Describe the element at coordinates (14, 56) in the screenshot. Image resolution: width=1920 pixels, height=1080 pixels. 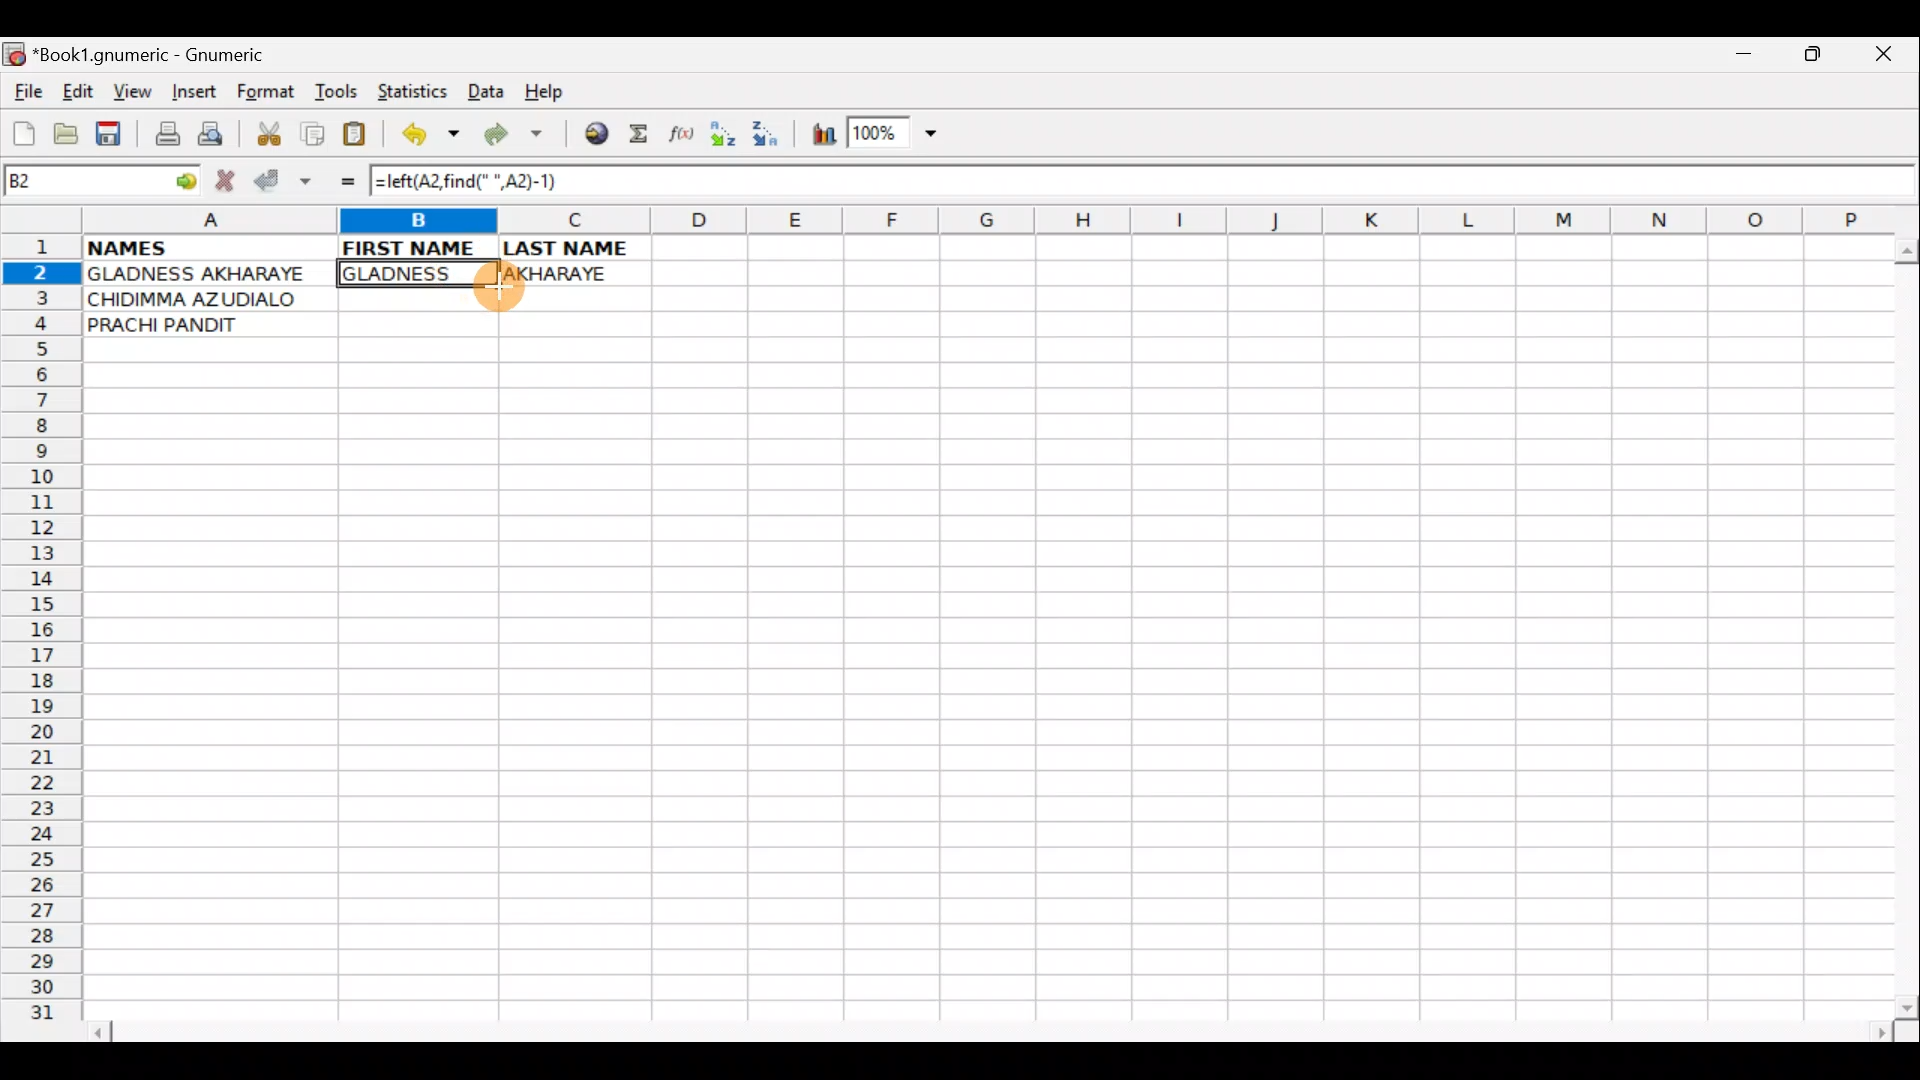
I see `Gnumeric logo` at that location.